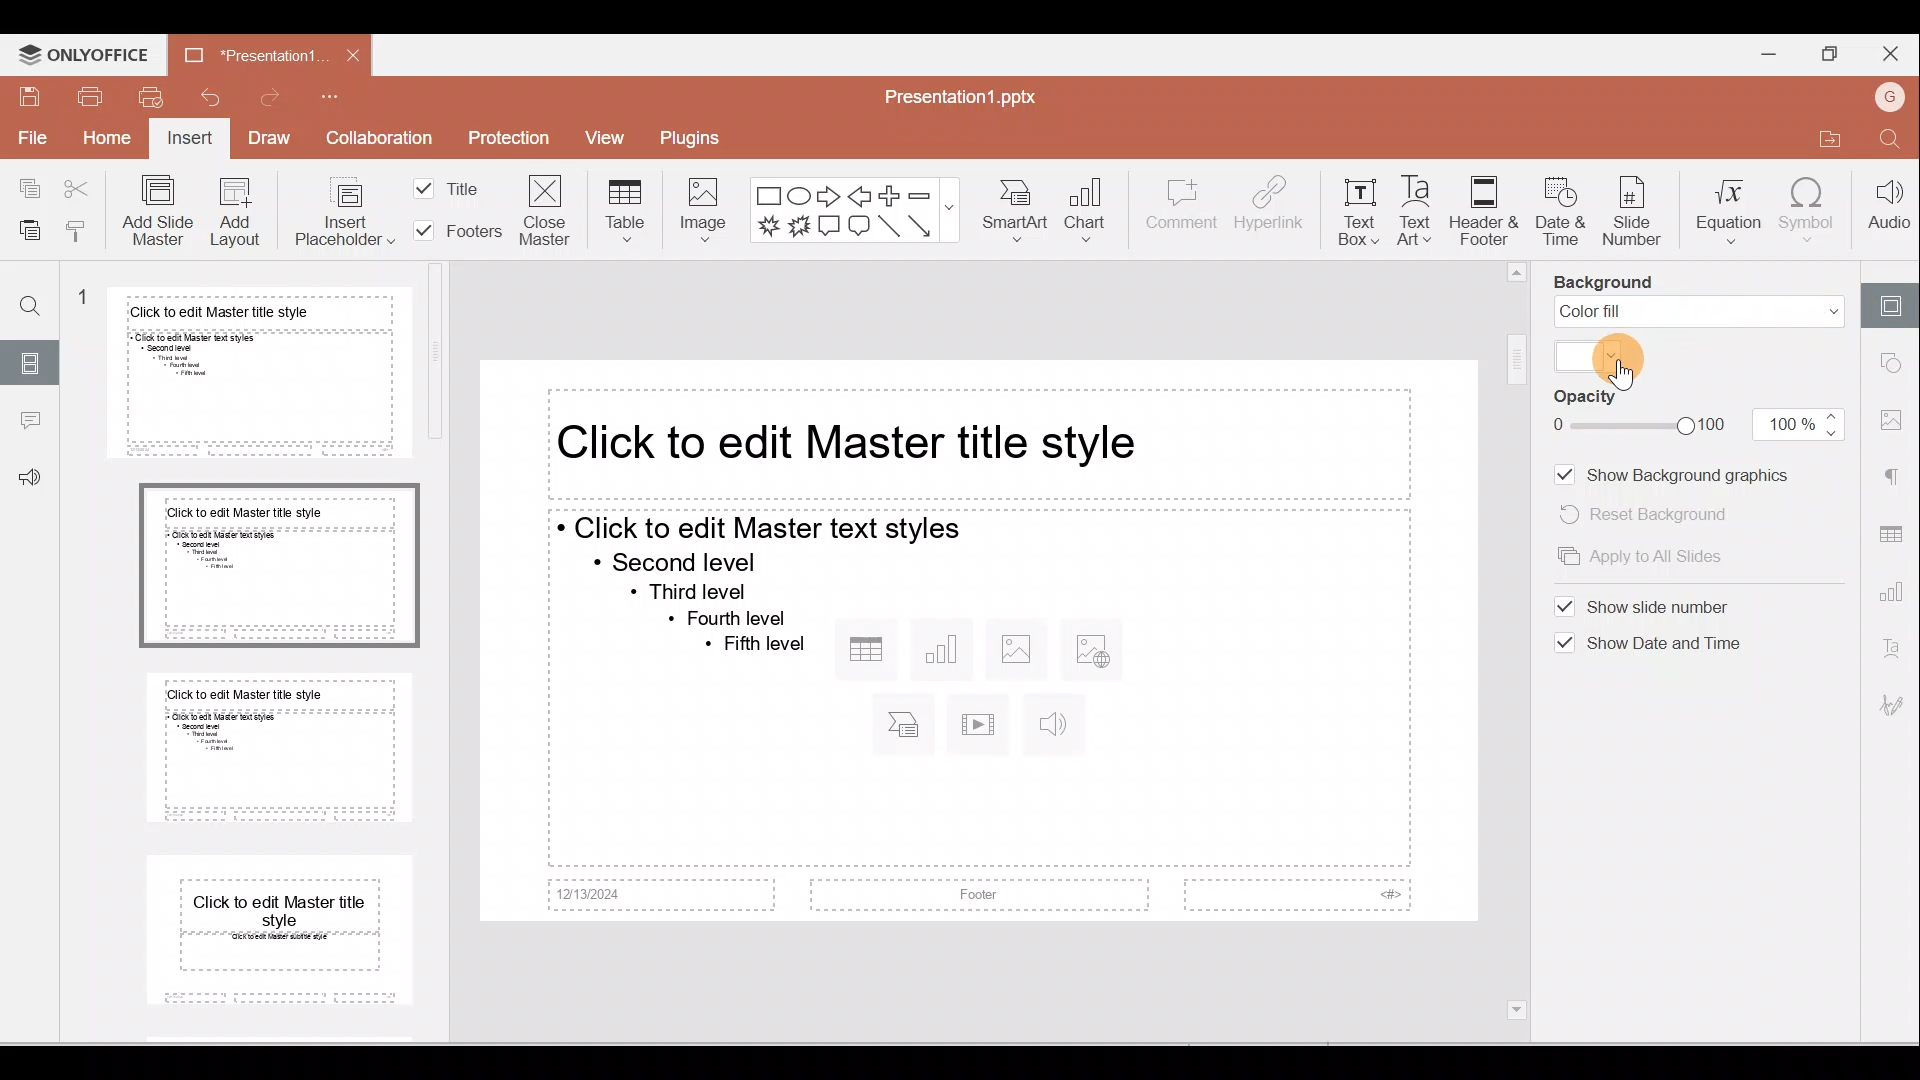 The height and width of the screenshot is (1080, 1920). What do you see at coordinates (1699, 312) in the screenshot?
I see `Colour fill` at bounding box center [1699, 312].